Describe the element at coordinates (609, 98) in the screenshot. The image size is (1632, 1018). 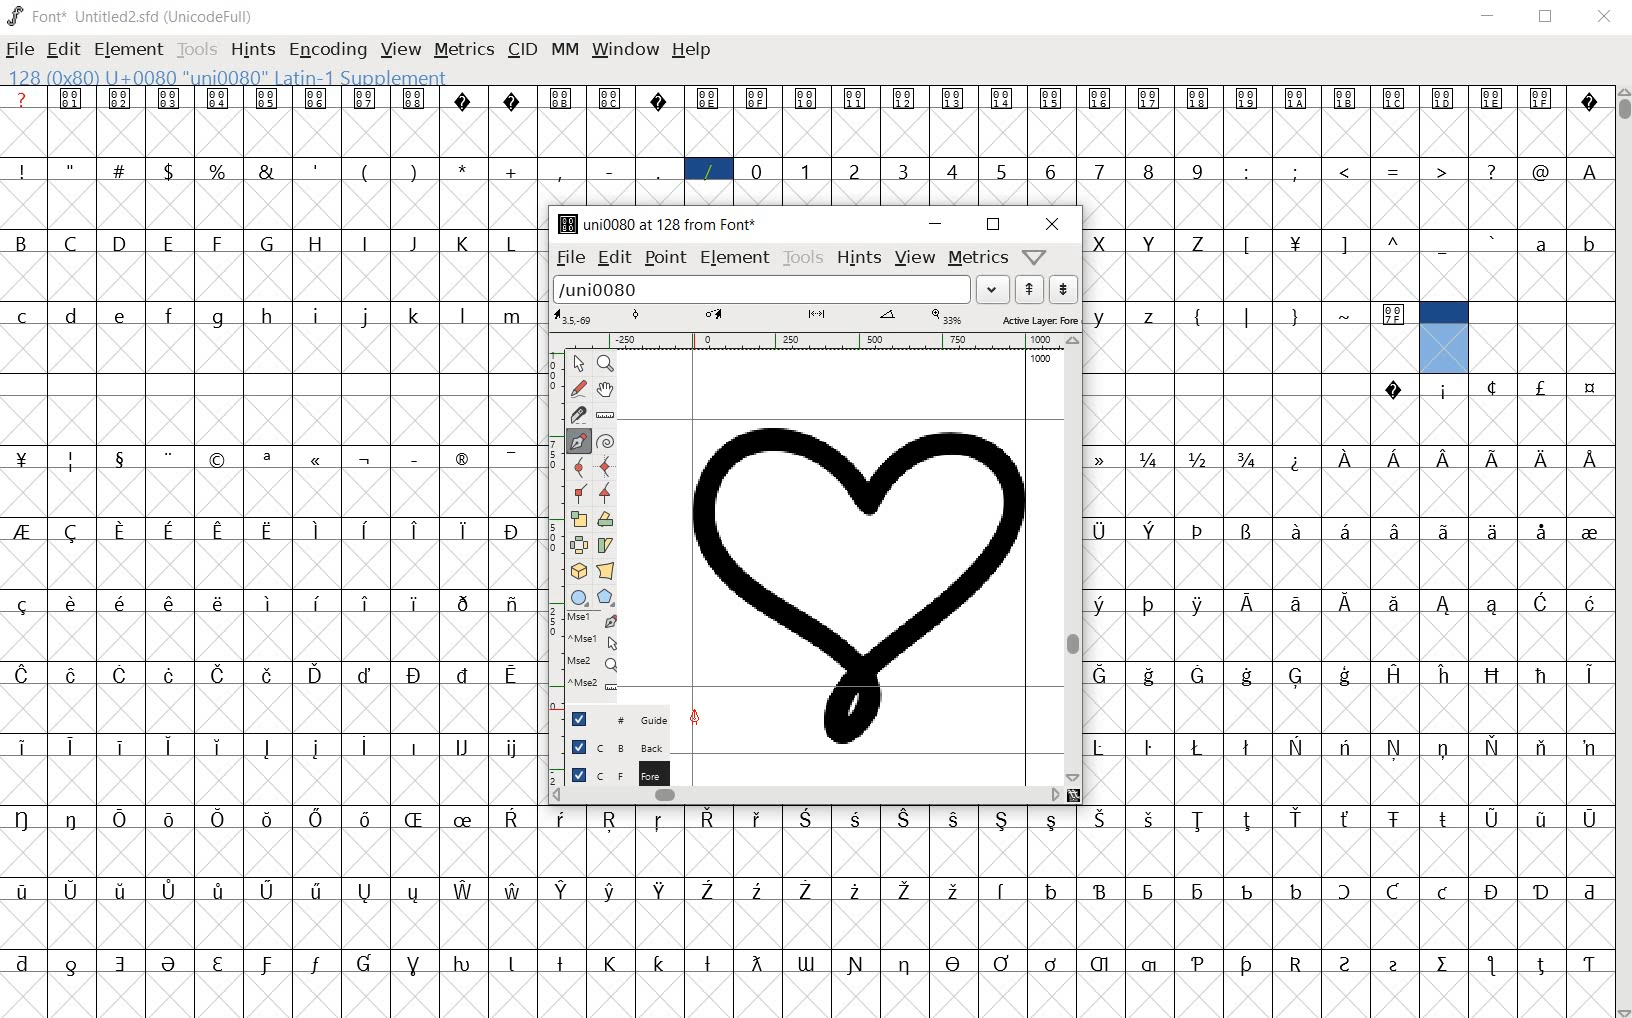
I see `glyph` at that location.